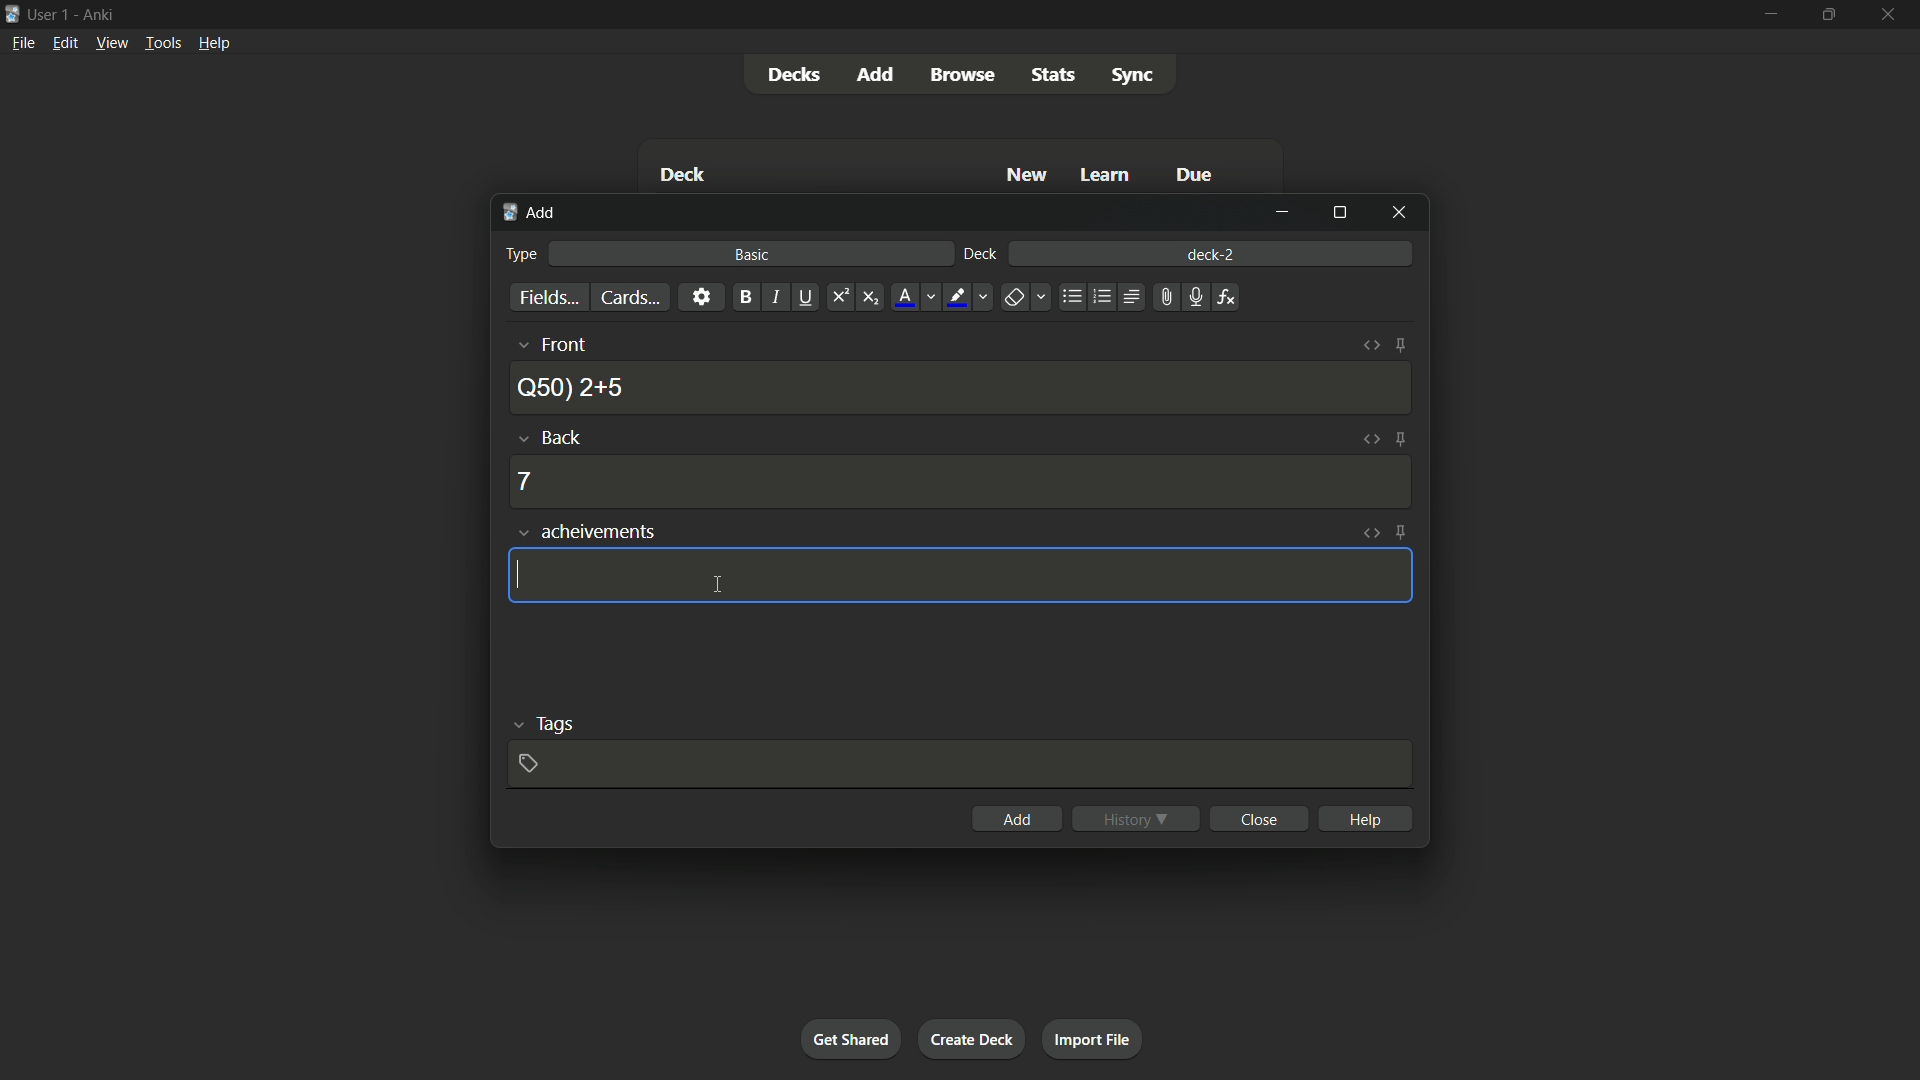 Image resolution: width=1920 pixels, height=1080 pixels. What do you see at coordinates (971, 299) in the screenshot?
I see `text highlight` at bounding box center [971, 299].